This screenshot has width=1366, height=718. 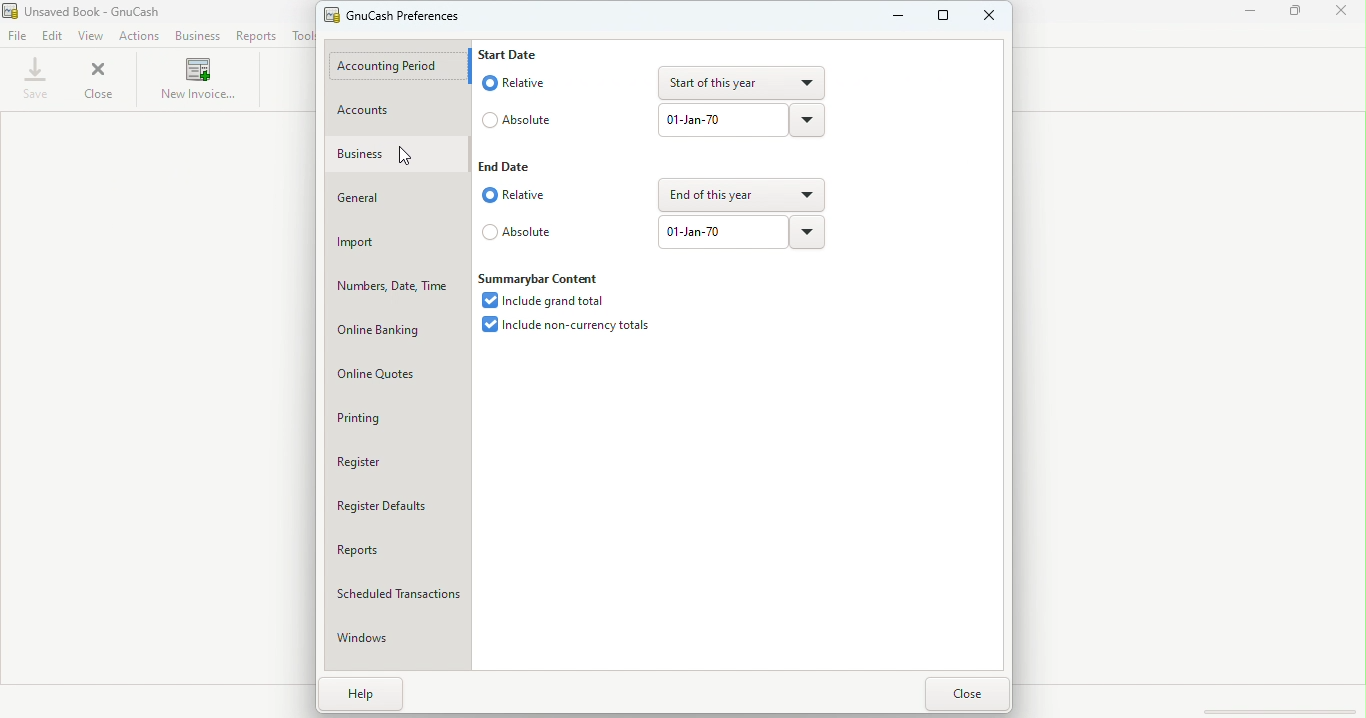 I want to click on Reports, so click(x=393, y=550).